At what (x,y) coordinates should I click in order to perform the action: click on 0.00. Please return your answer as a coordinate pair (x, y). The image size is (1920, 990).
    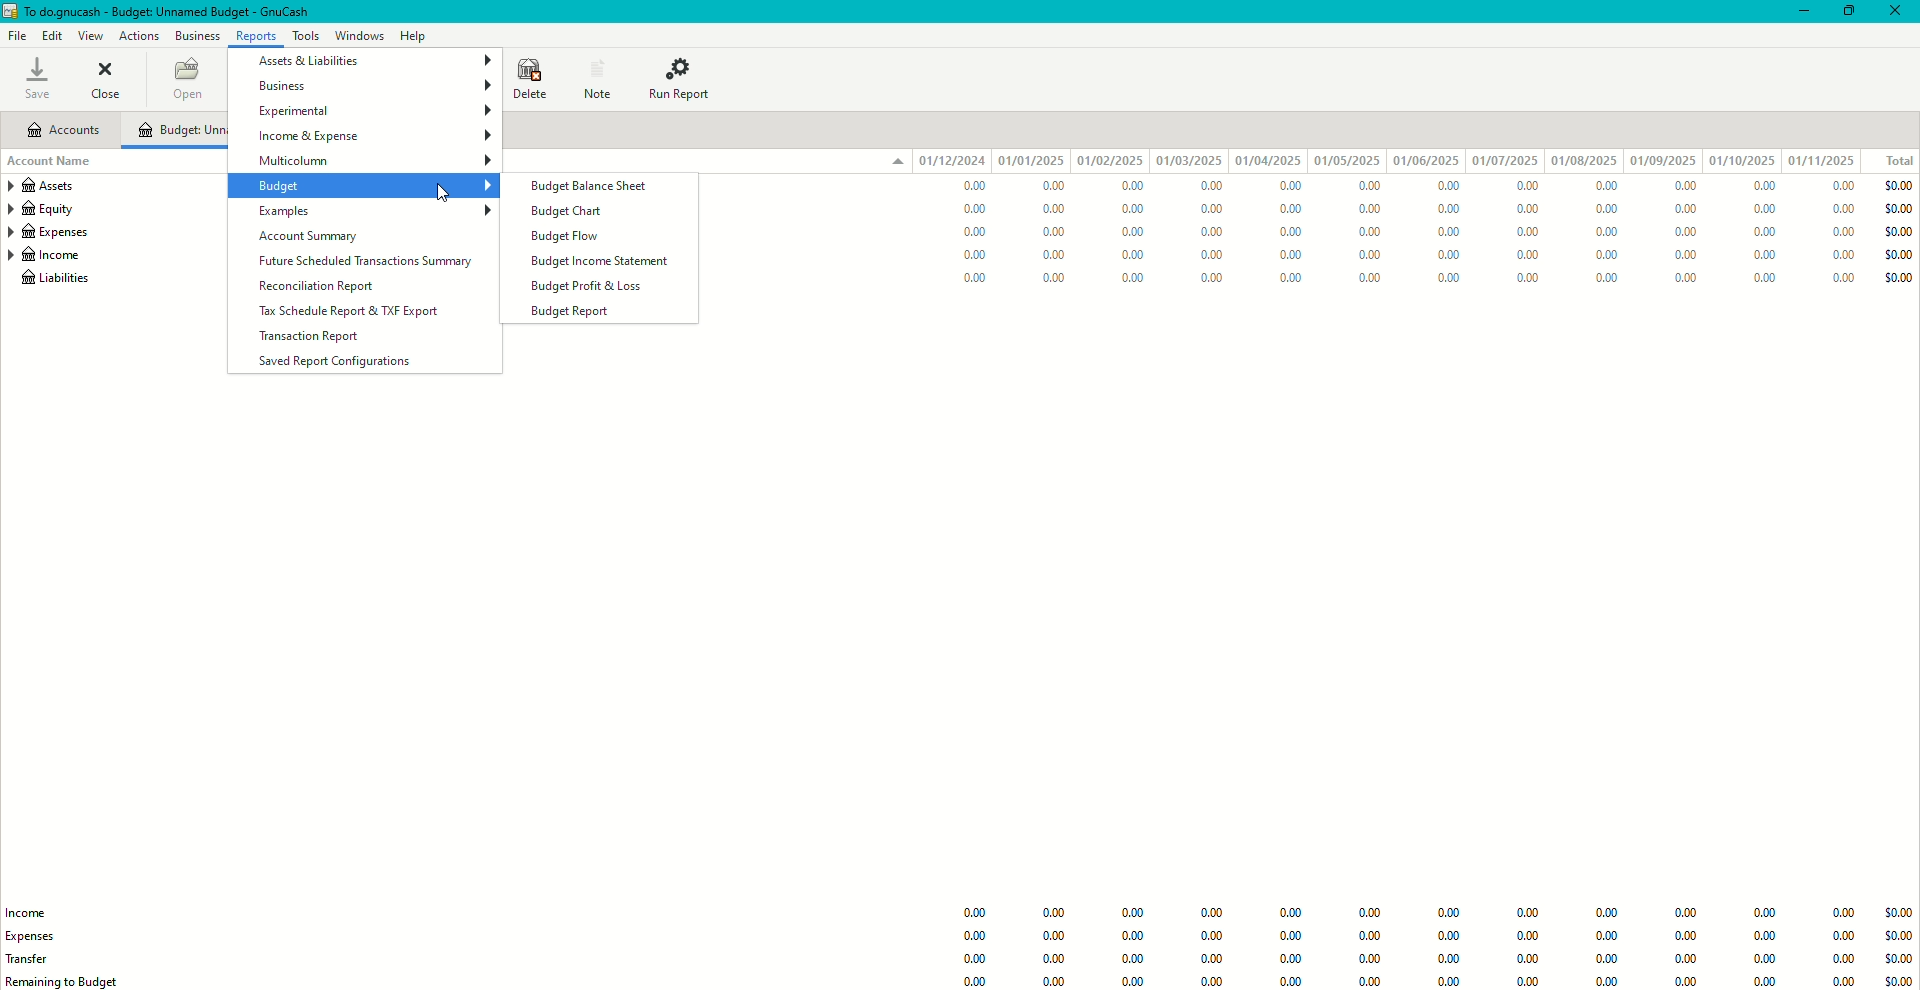
    Looking at the image, I should click on (1608, 279).